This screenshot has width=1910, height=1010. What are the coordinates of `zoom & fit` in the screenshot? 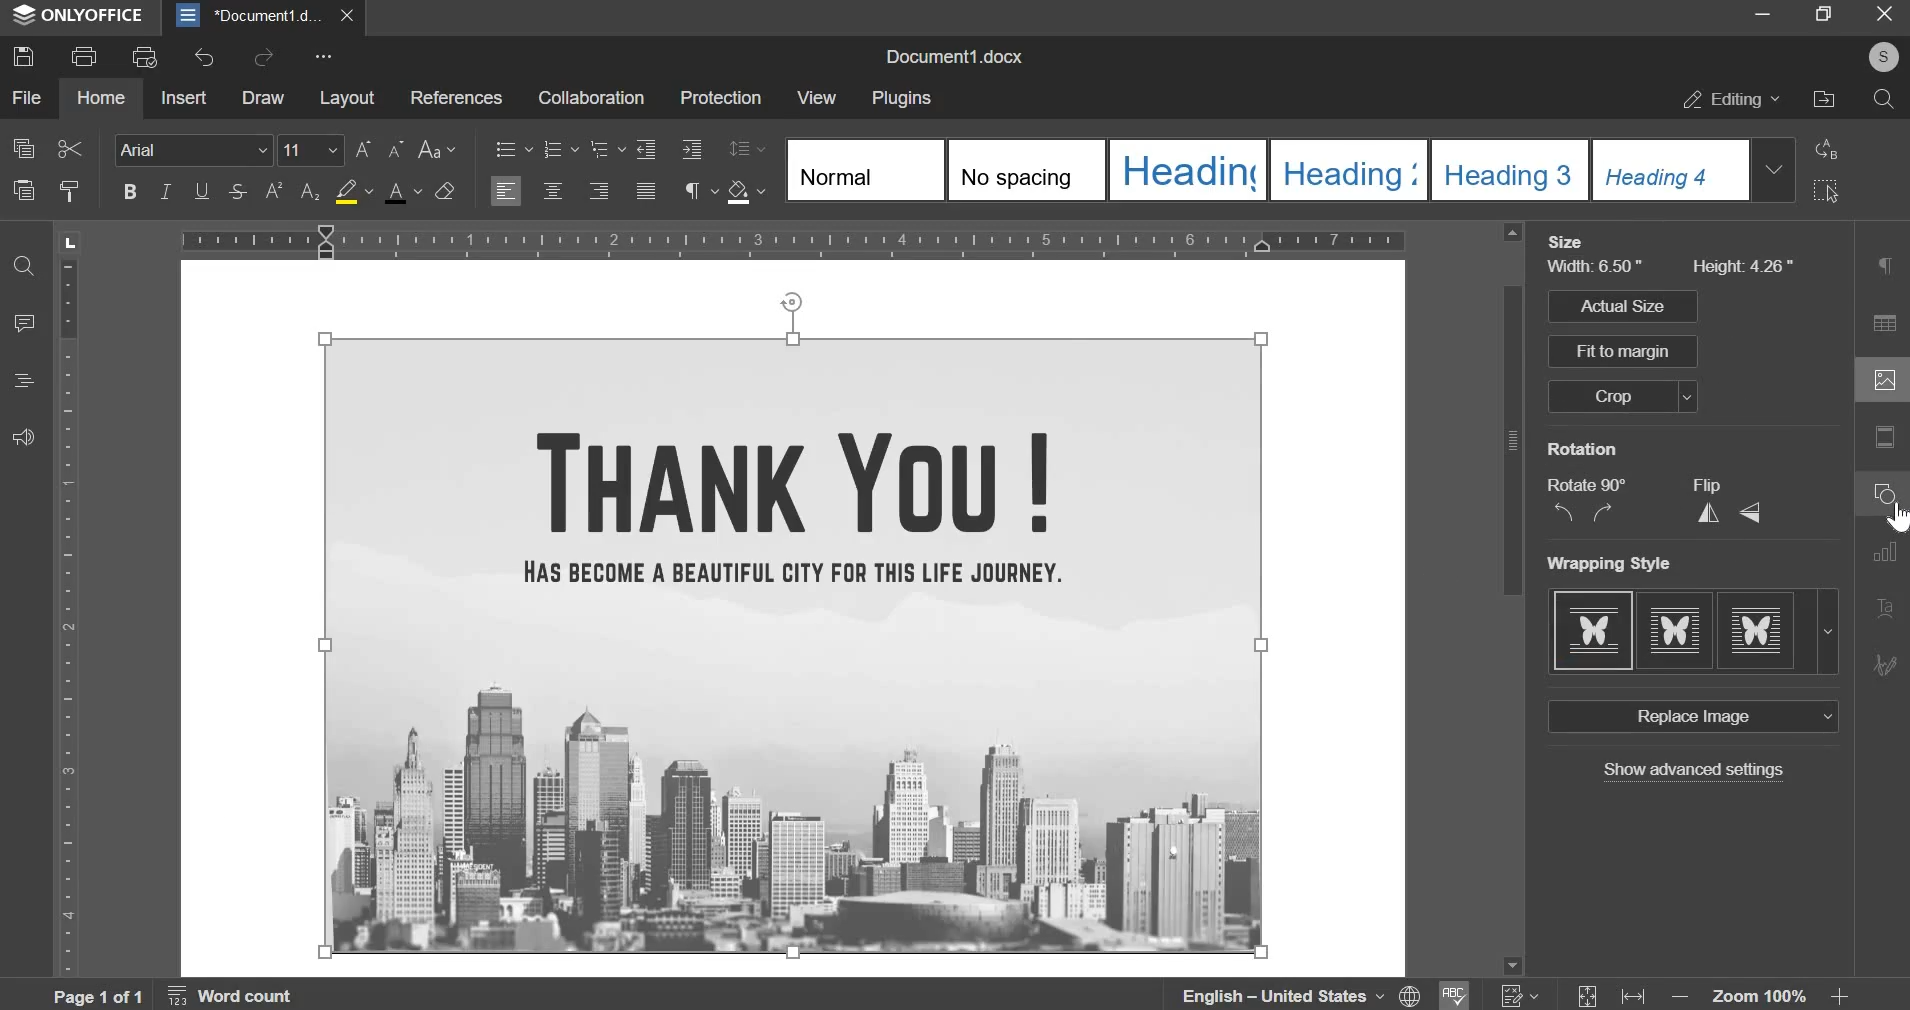 It's located at (1711, 992).